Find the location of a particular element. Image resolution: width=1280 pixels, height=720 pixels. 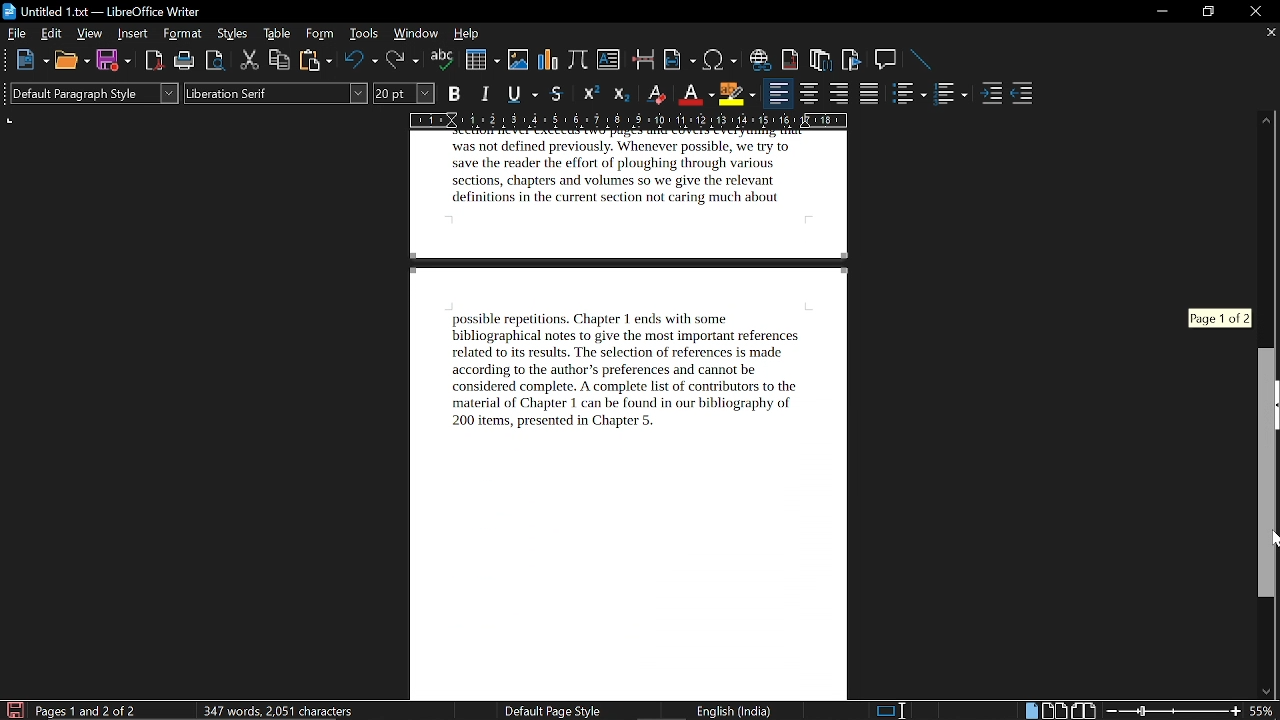

insert endnote is located at coordinates (821, 61).